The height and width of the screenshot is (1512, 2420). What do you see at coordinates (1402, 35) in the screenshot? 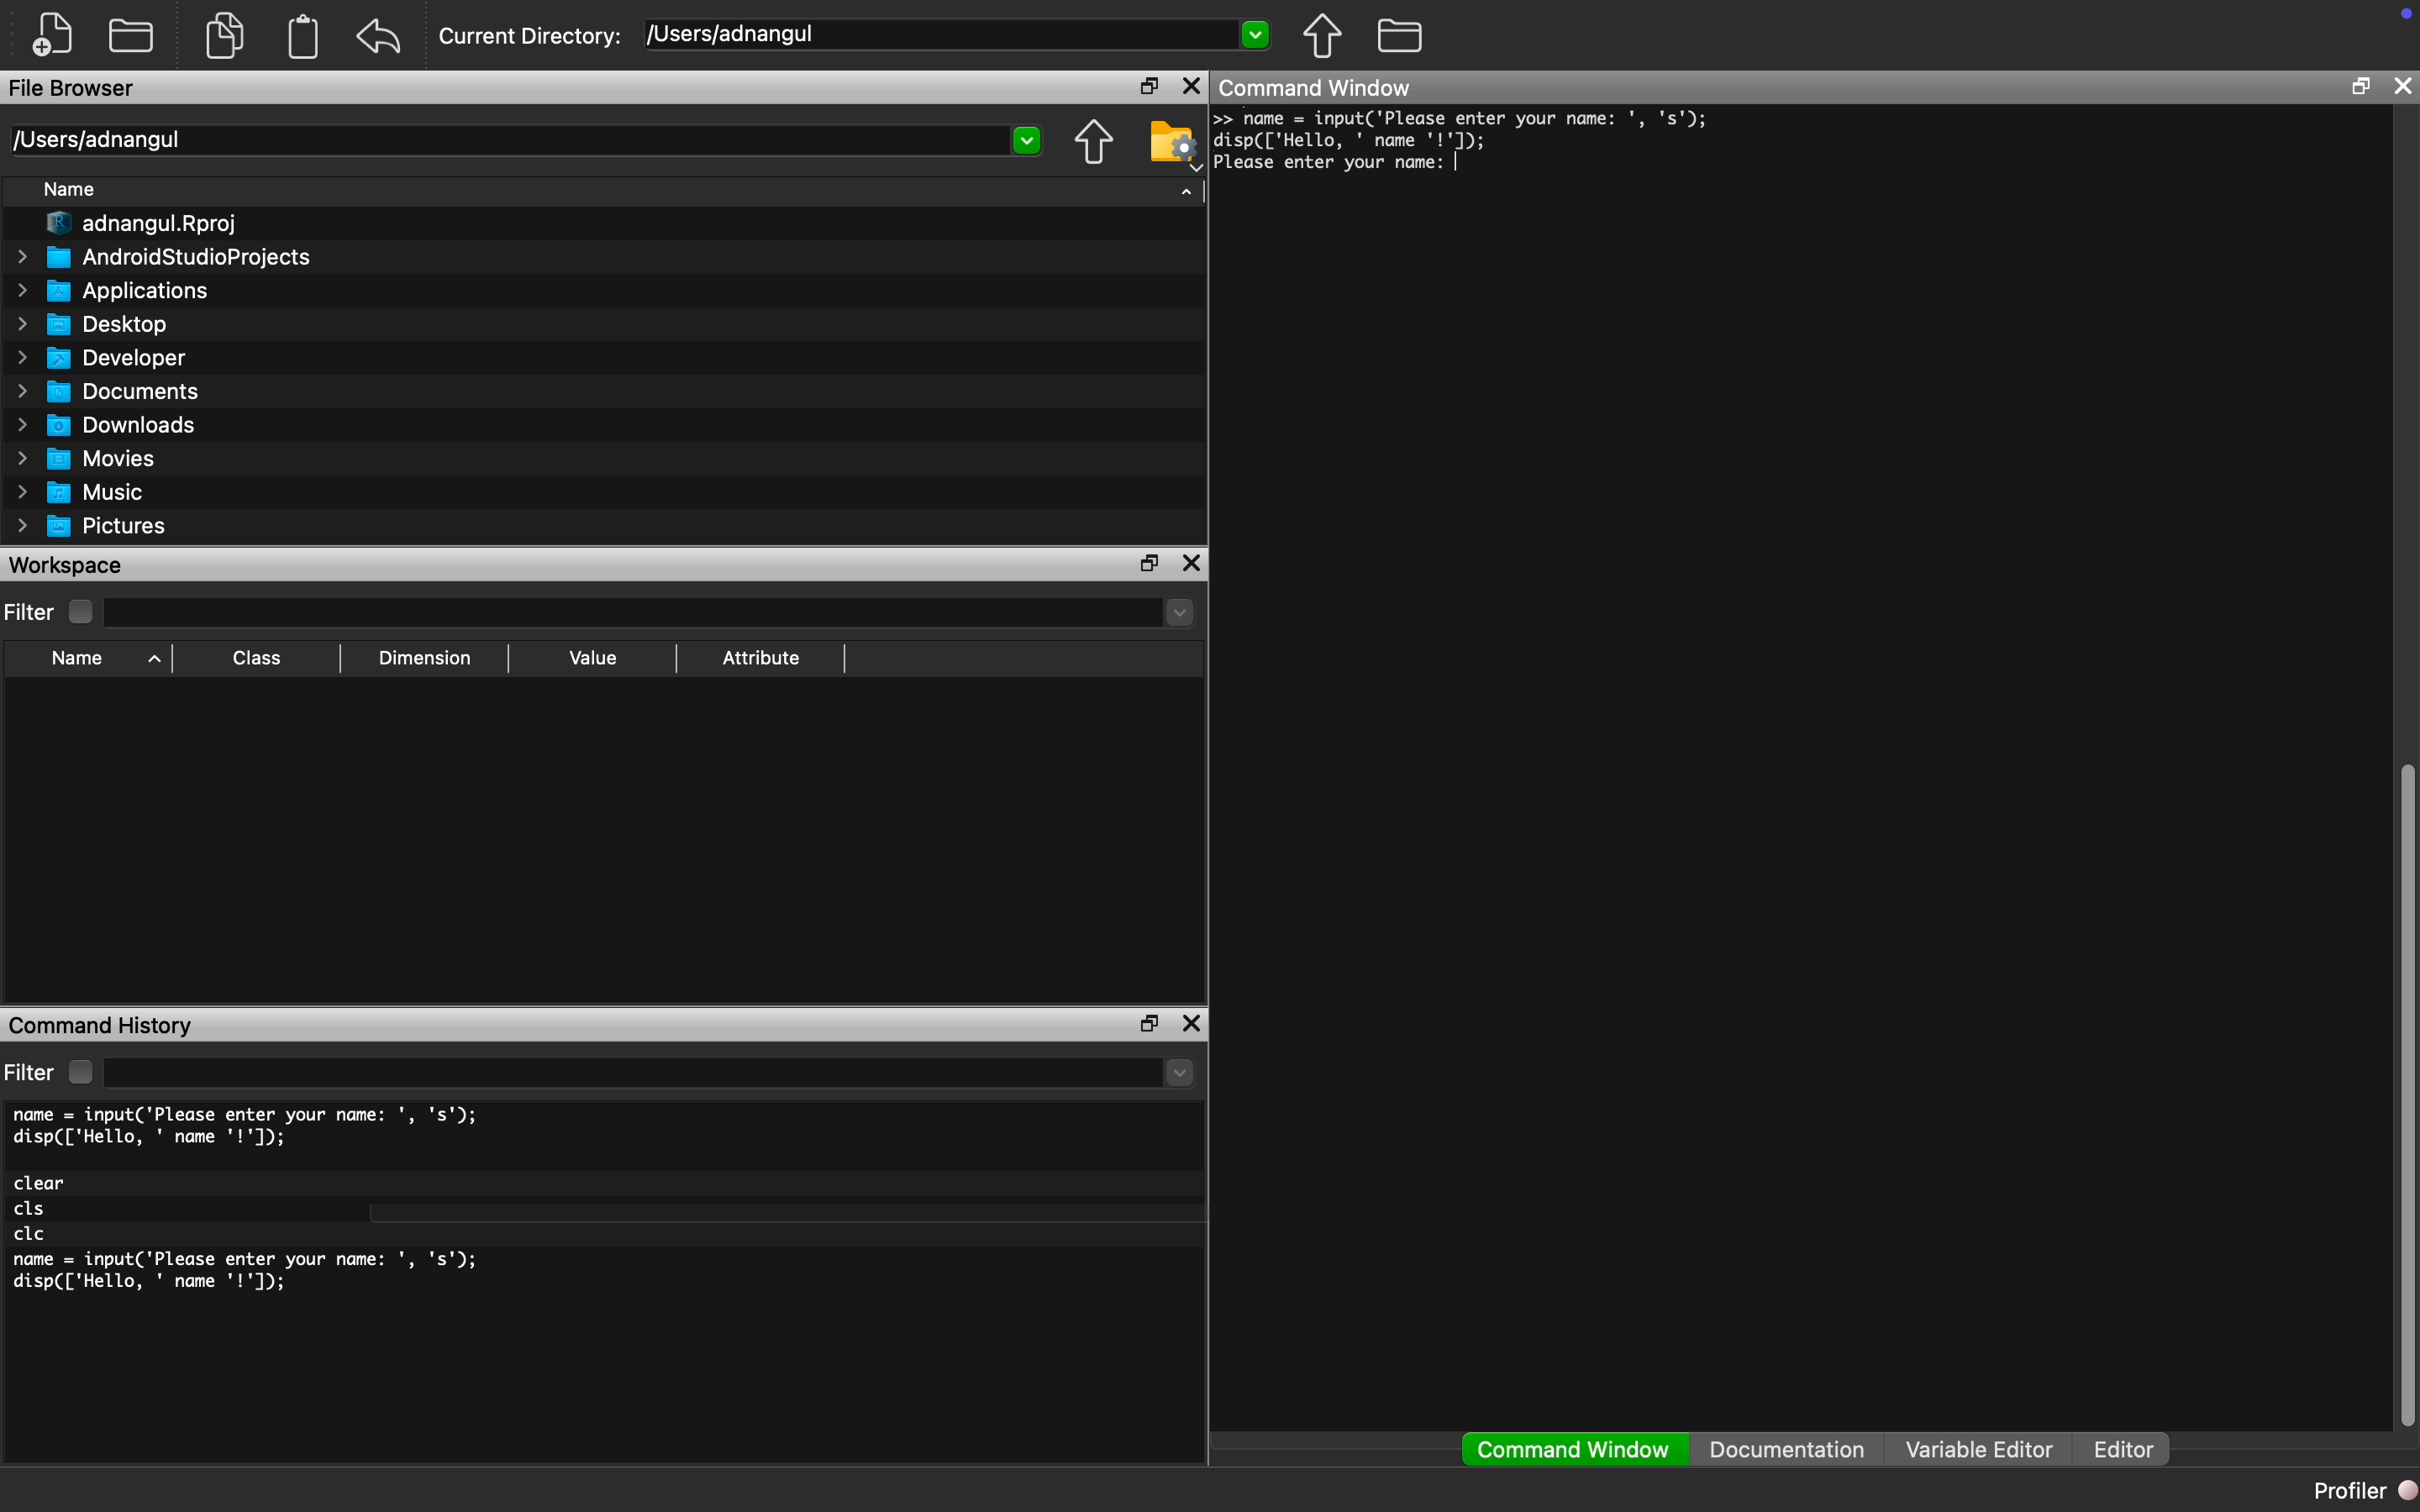
I see `folder` at bounding box center [1402, 35].